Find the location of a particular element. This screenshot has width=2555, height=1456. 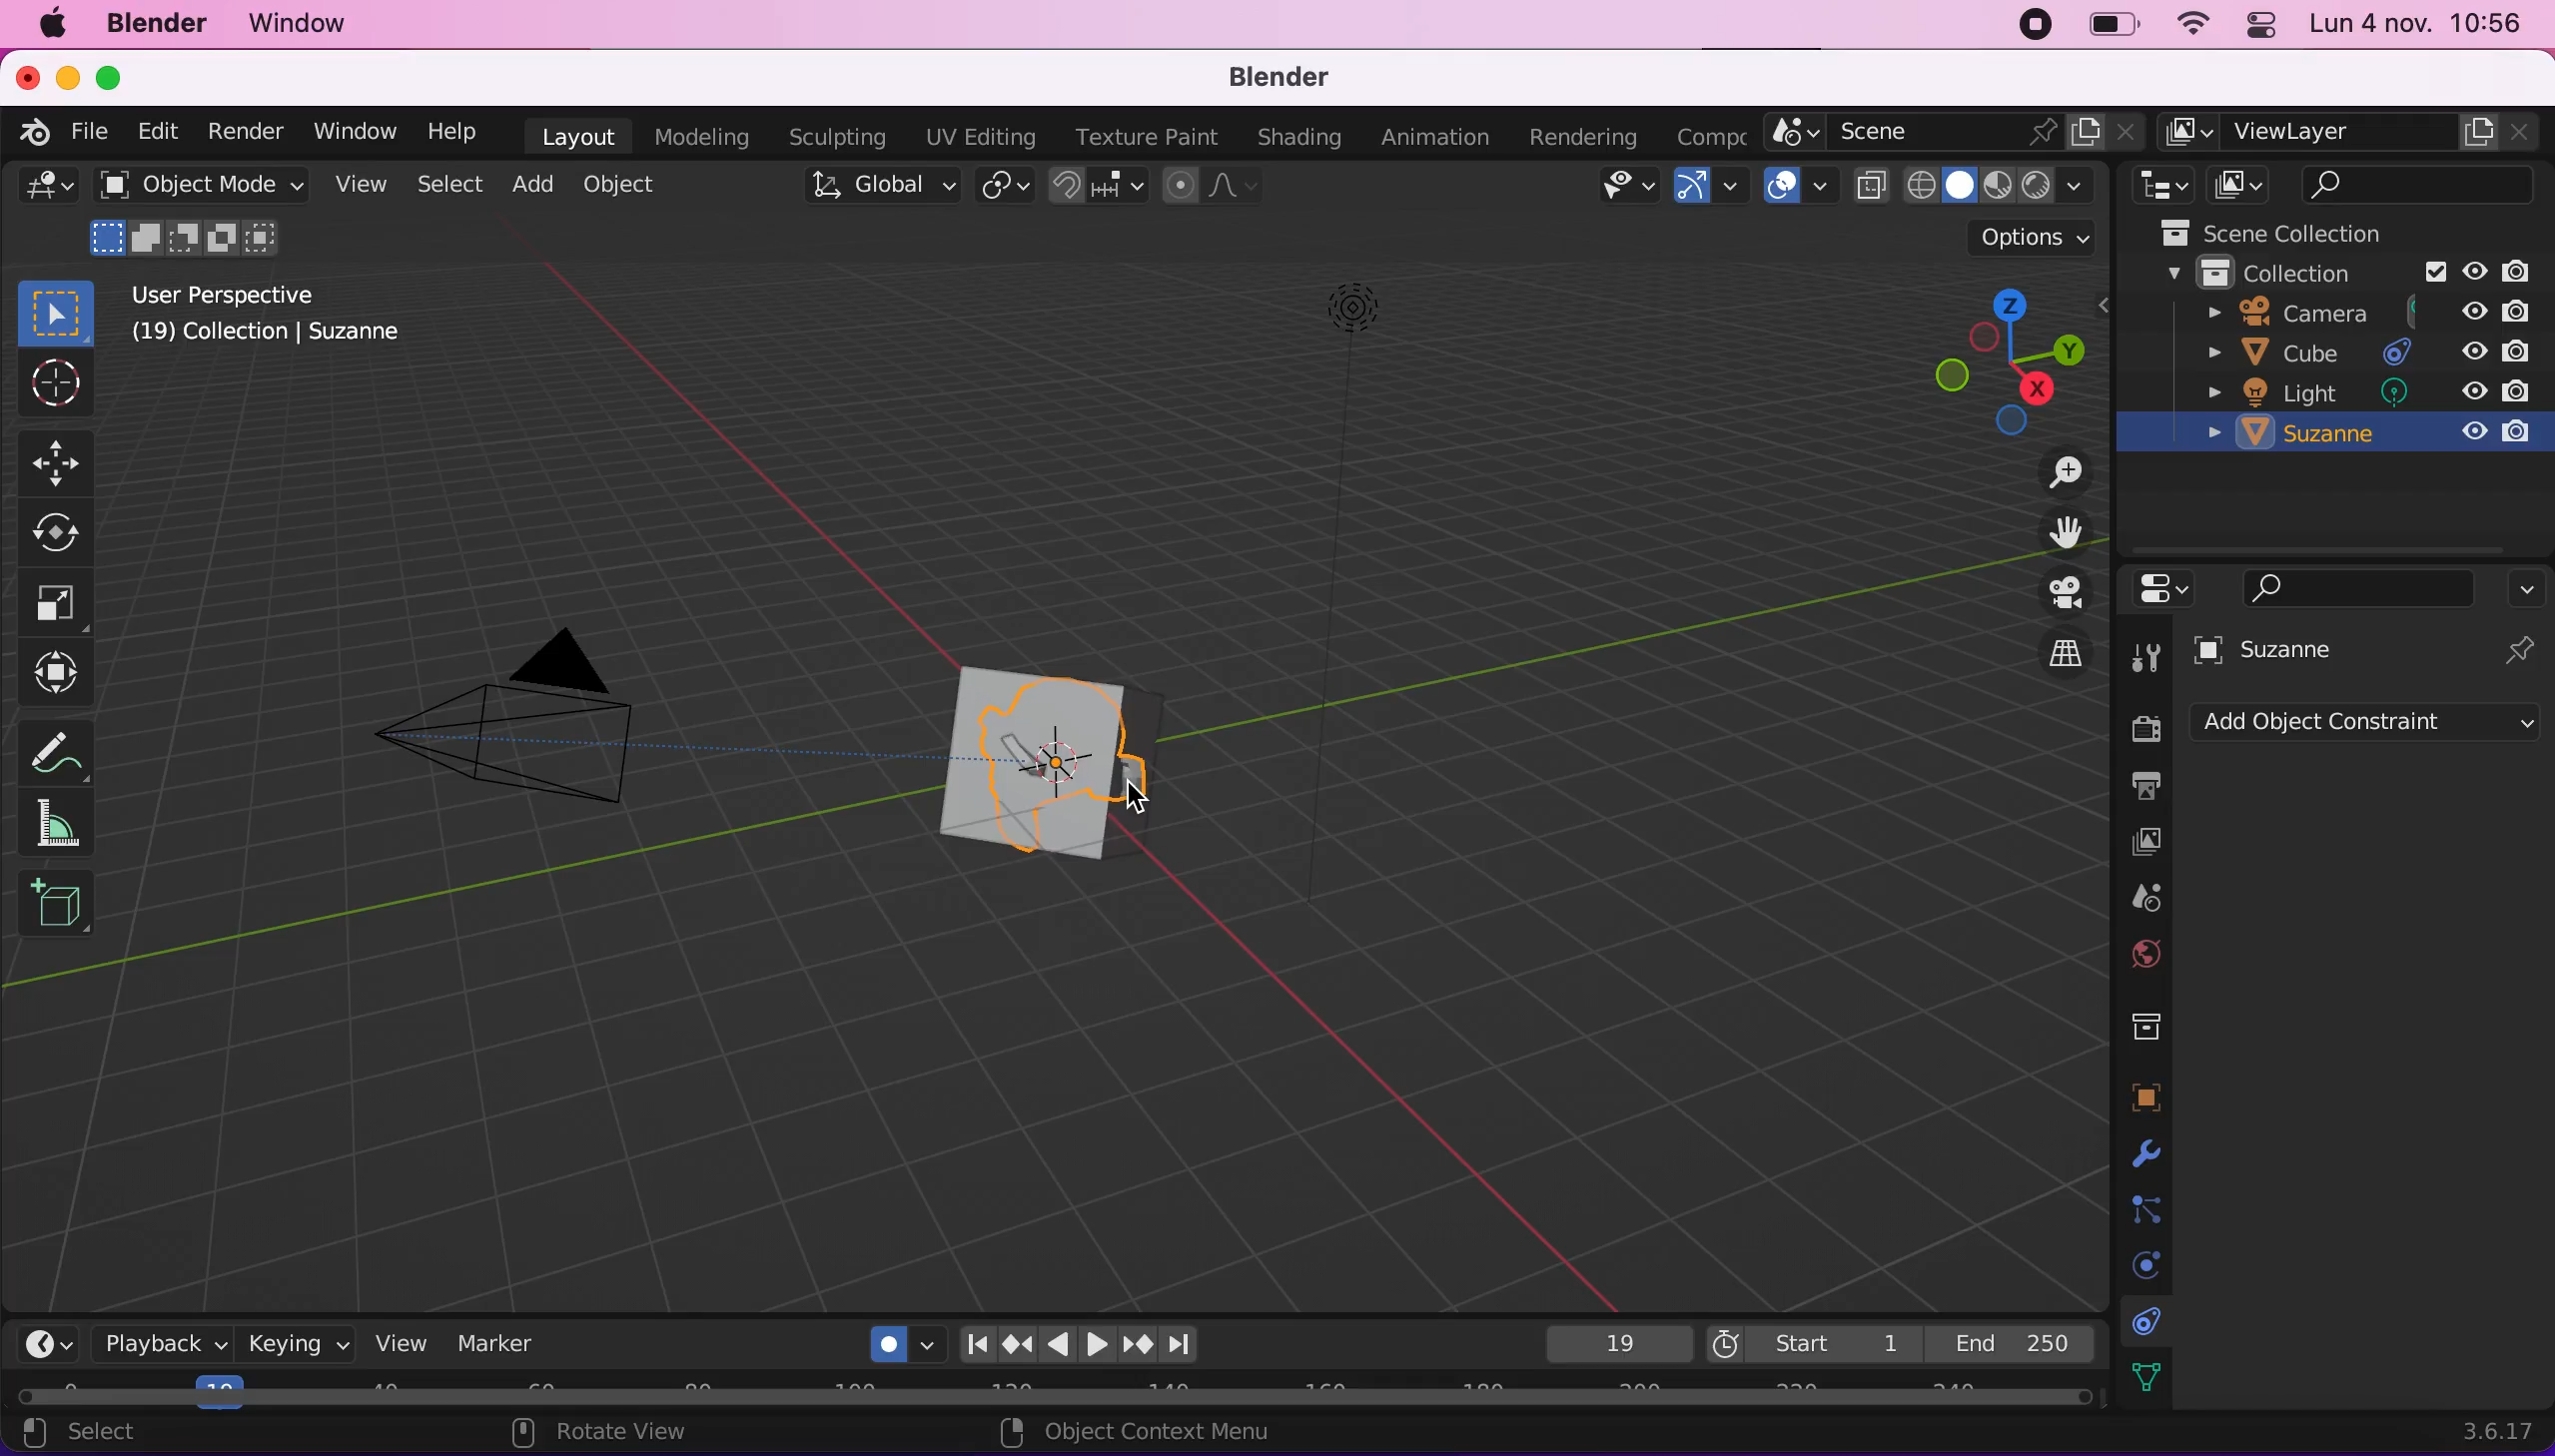

suzanne is located at coordinates (2365, 434).